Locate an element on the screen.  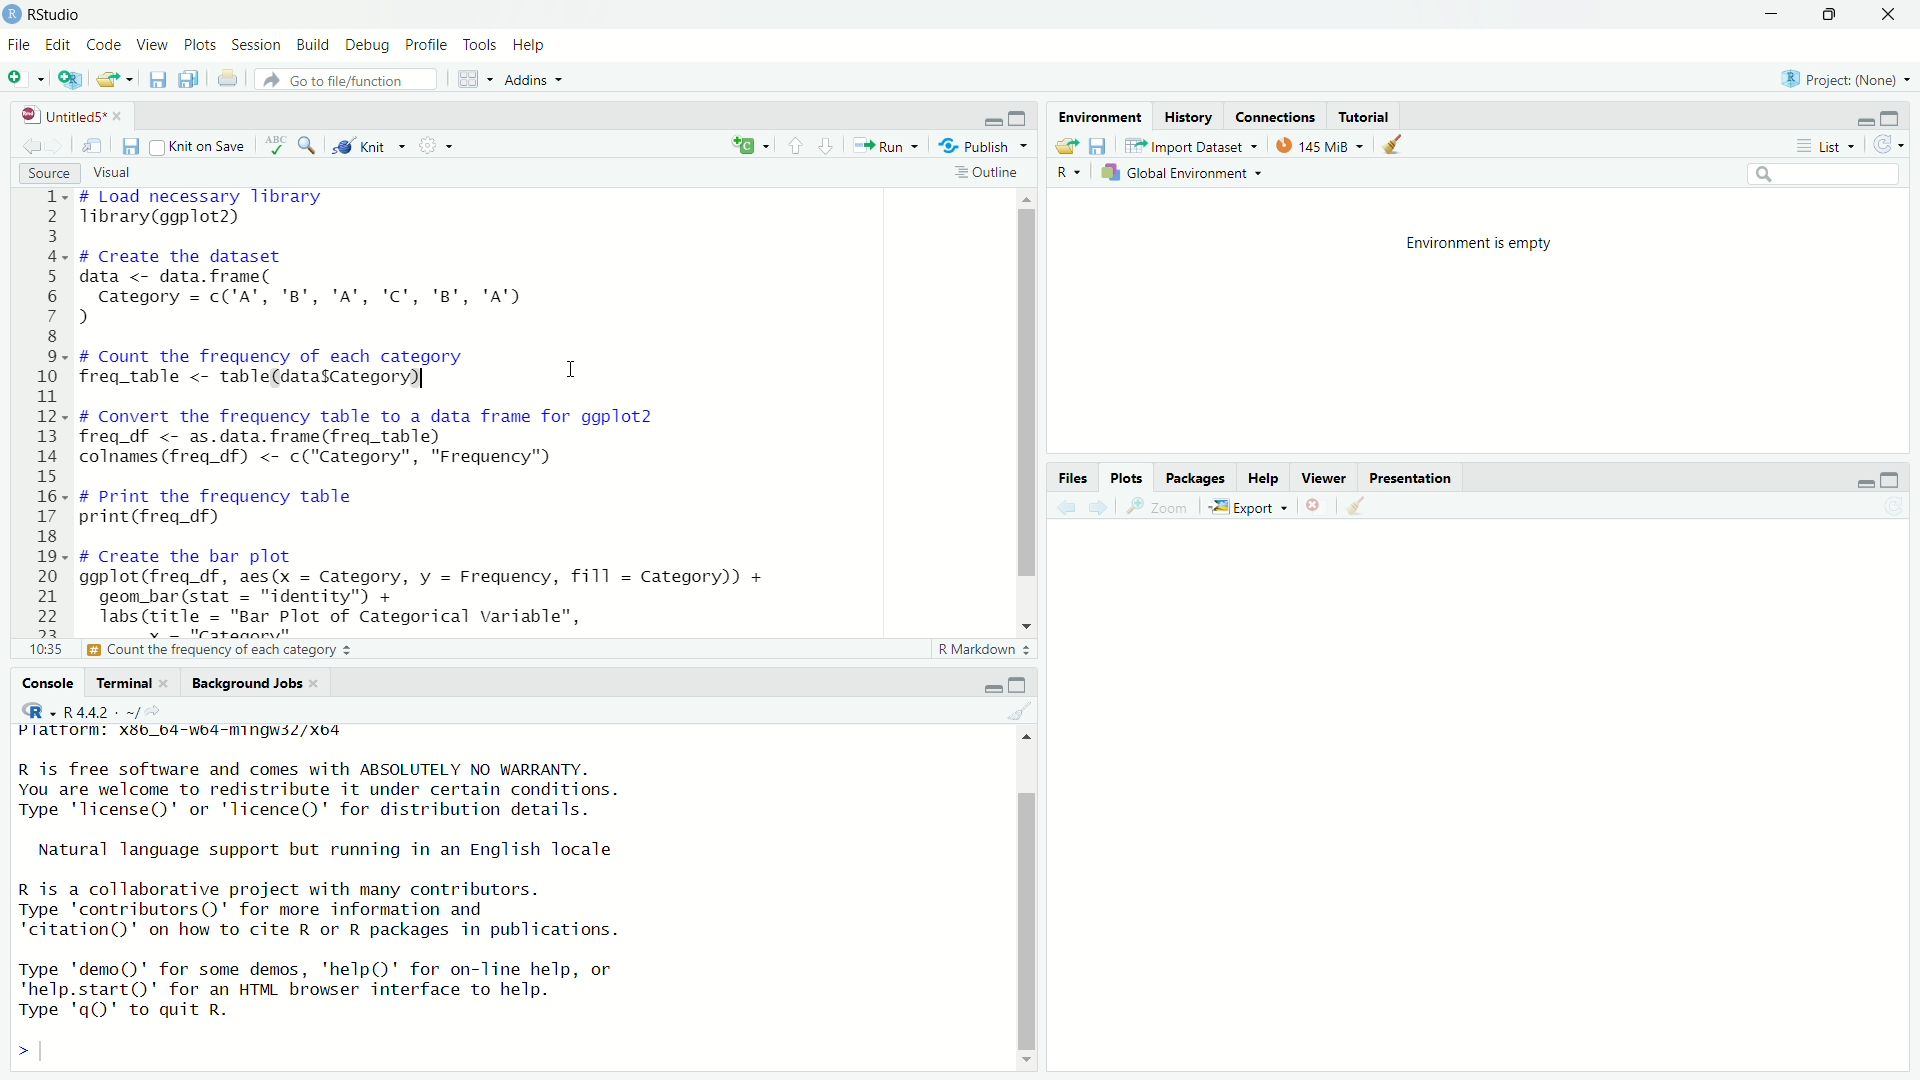
minimize is located at coordinates (1774, 15).